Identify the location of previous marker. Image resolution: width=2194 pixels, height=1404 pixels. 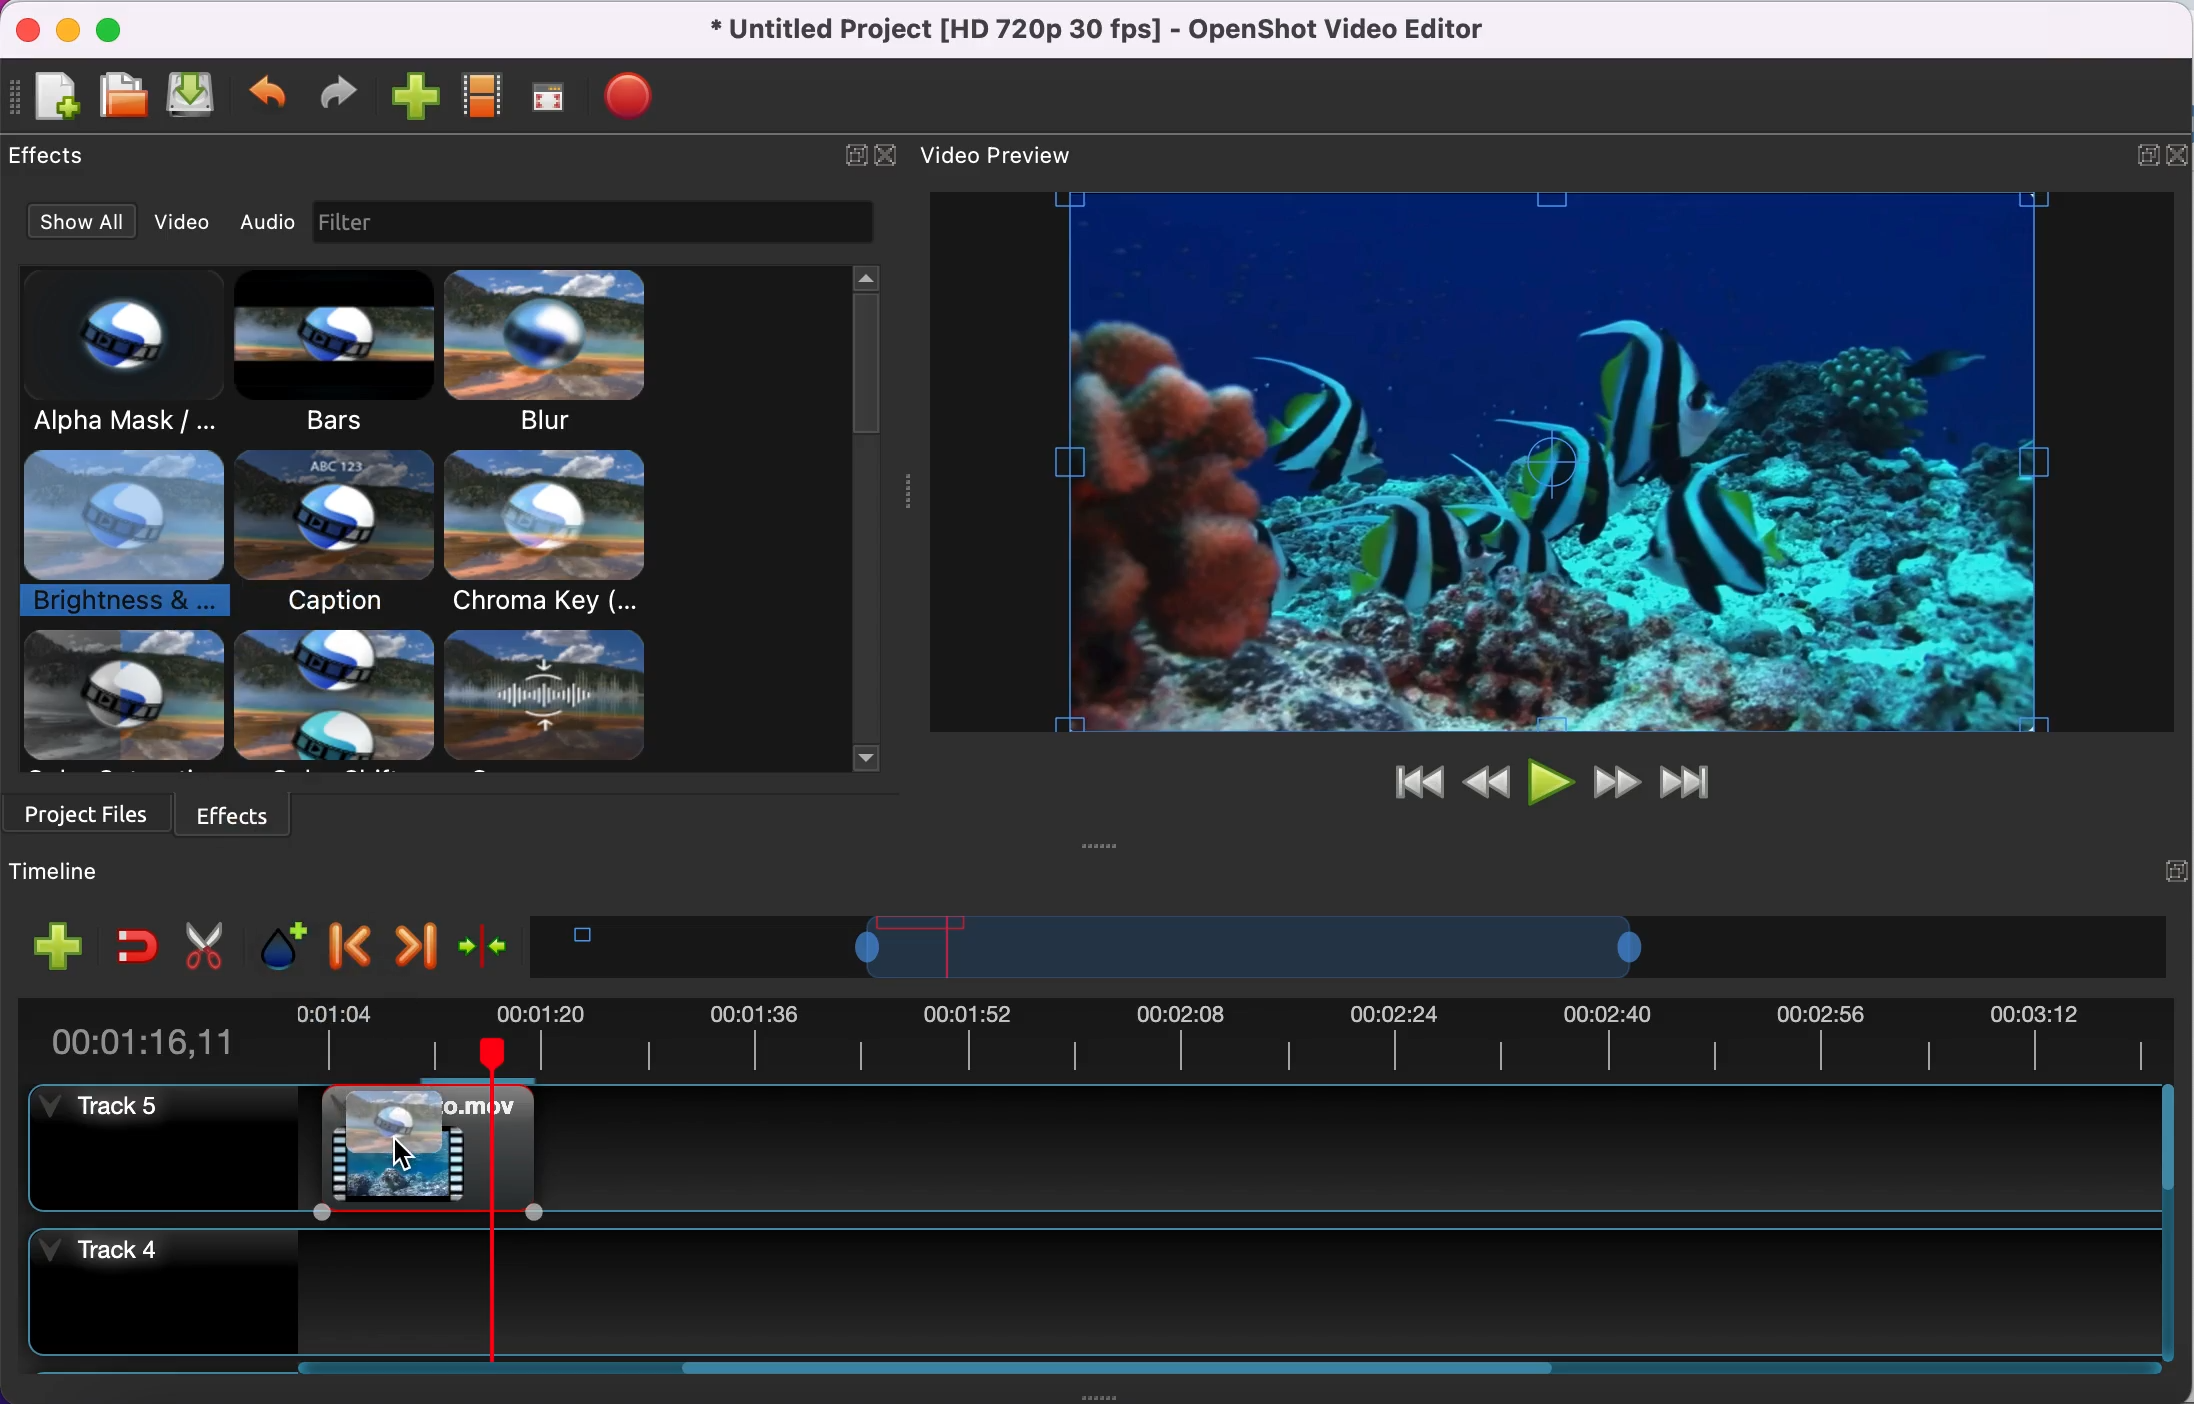
(348, 943).